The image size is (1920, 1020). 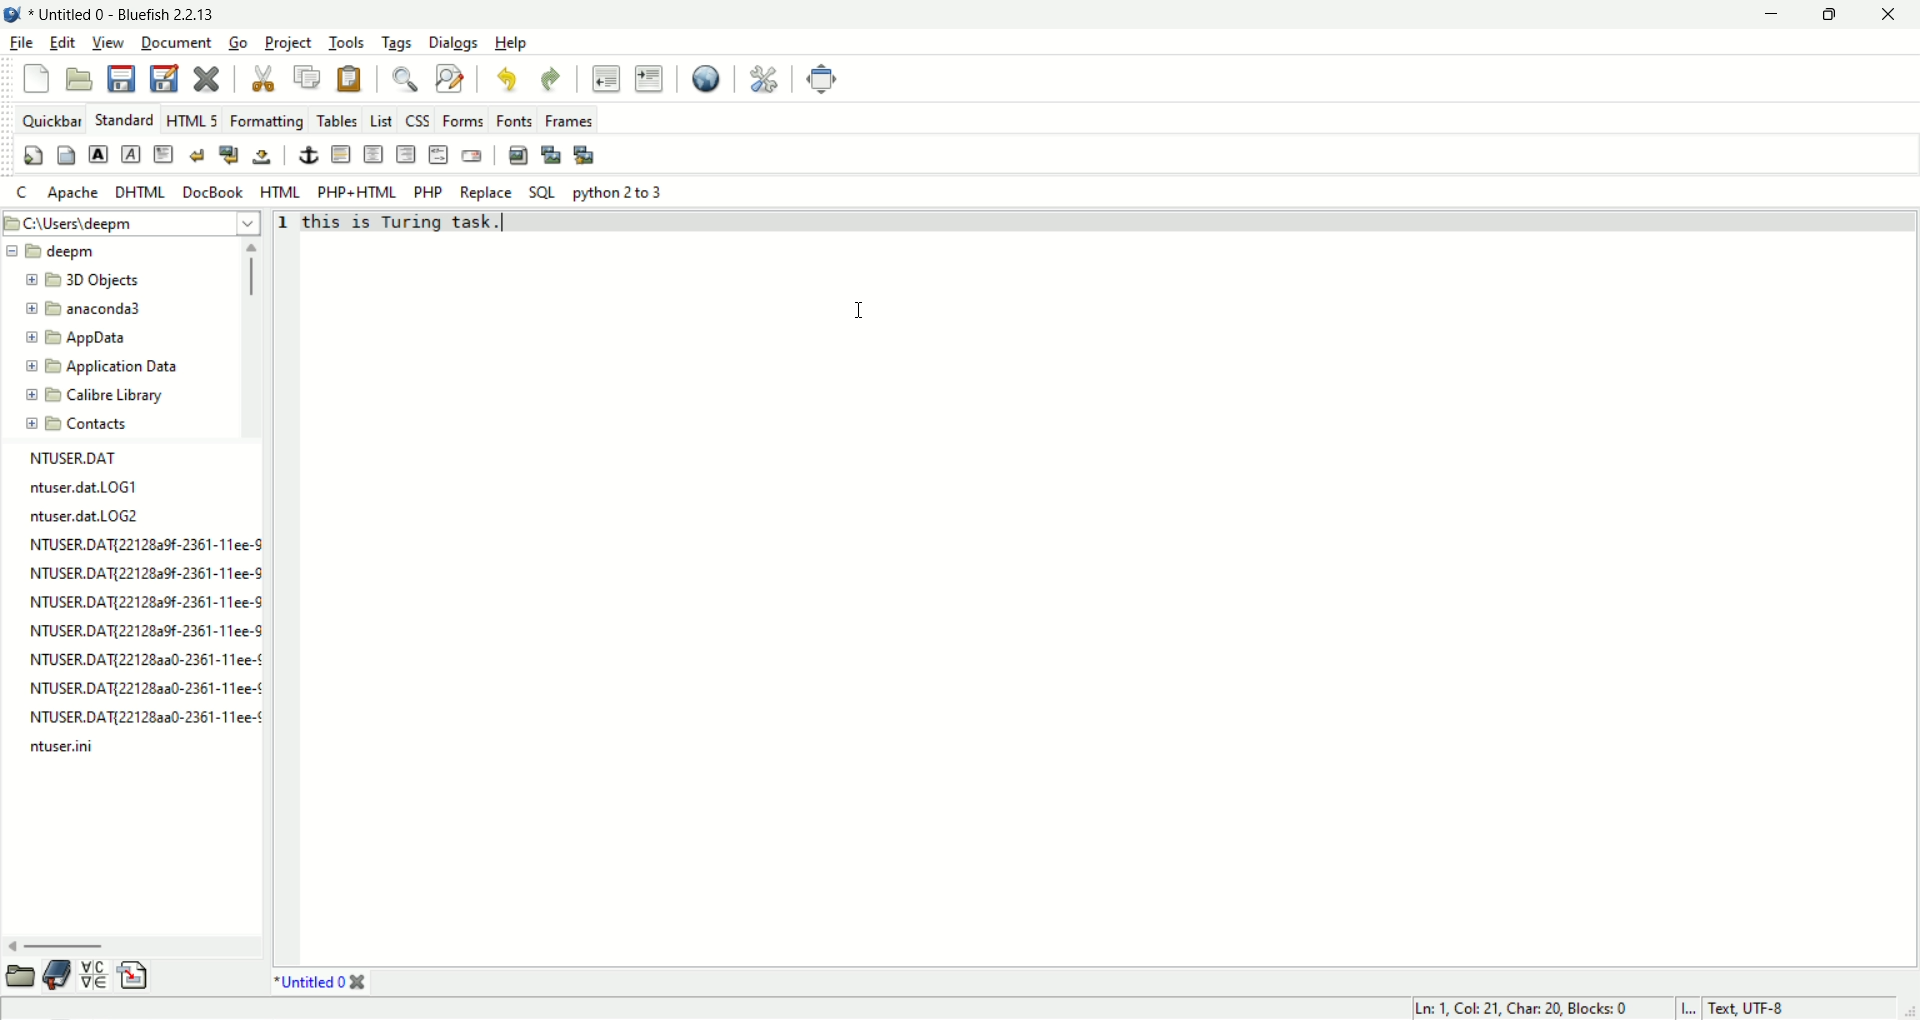 What do you see at coordinates (309, 984) in the screenshot?
I see `document name` at bounding box center [309, 984].